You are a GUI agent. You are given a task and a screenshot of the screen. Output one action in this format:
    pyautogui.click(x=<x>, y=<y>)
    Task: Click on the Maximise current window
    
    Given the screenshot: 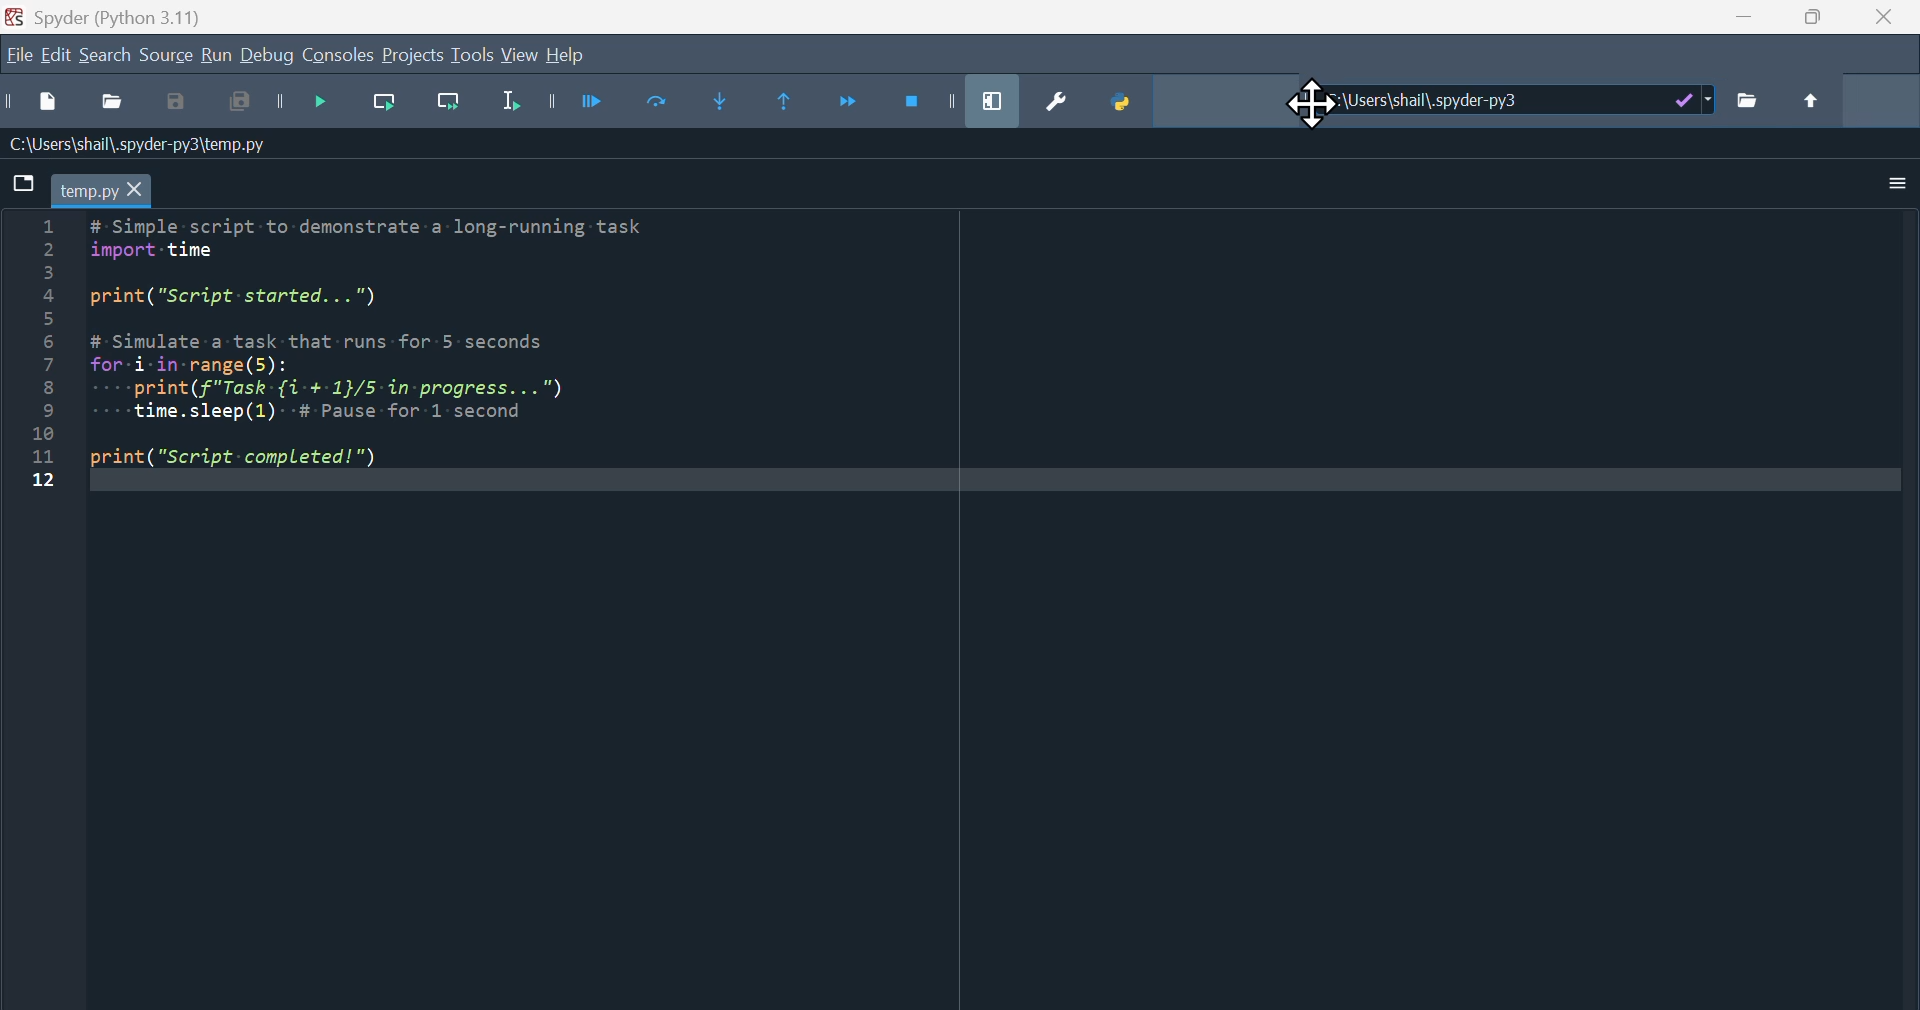 What is the action you would take?
    pyautogui.click(x=998, y=101)
    